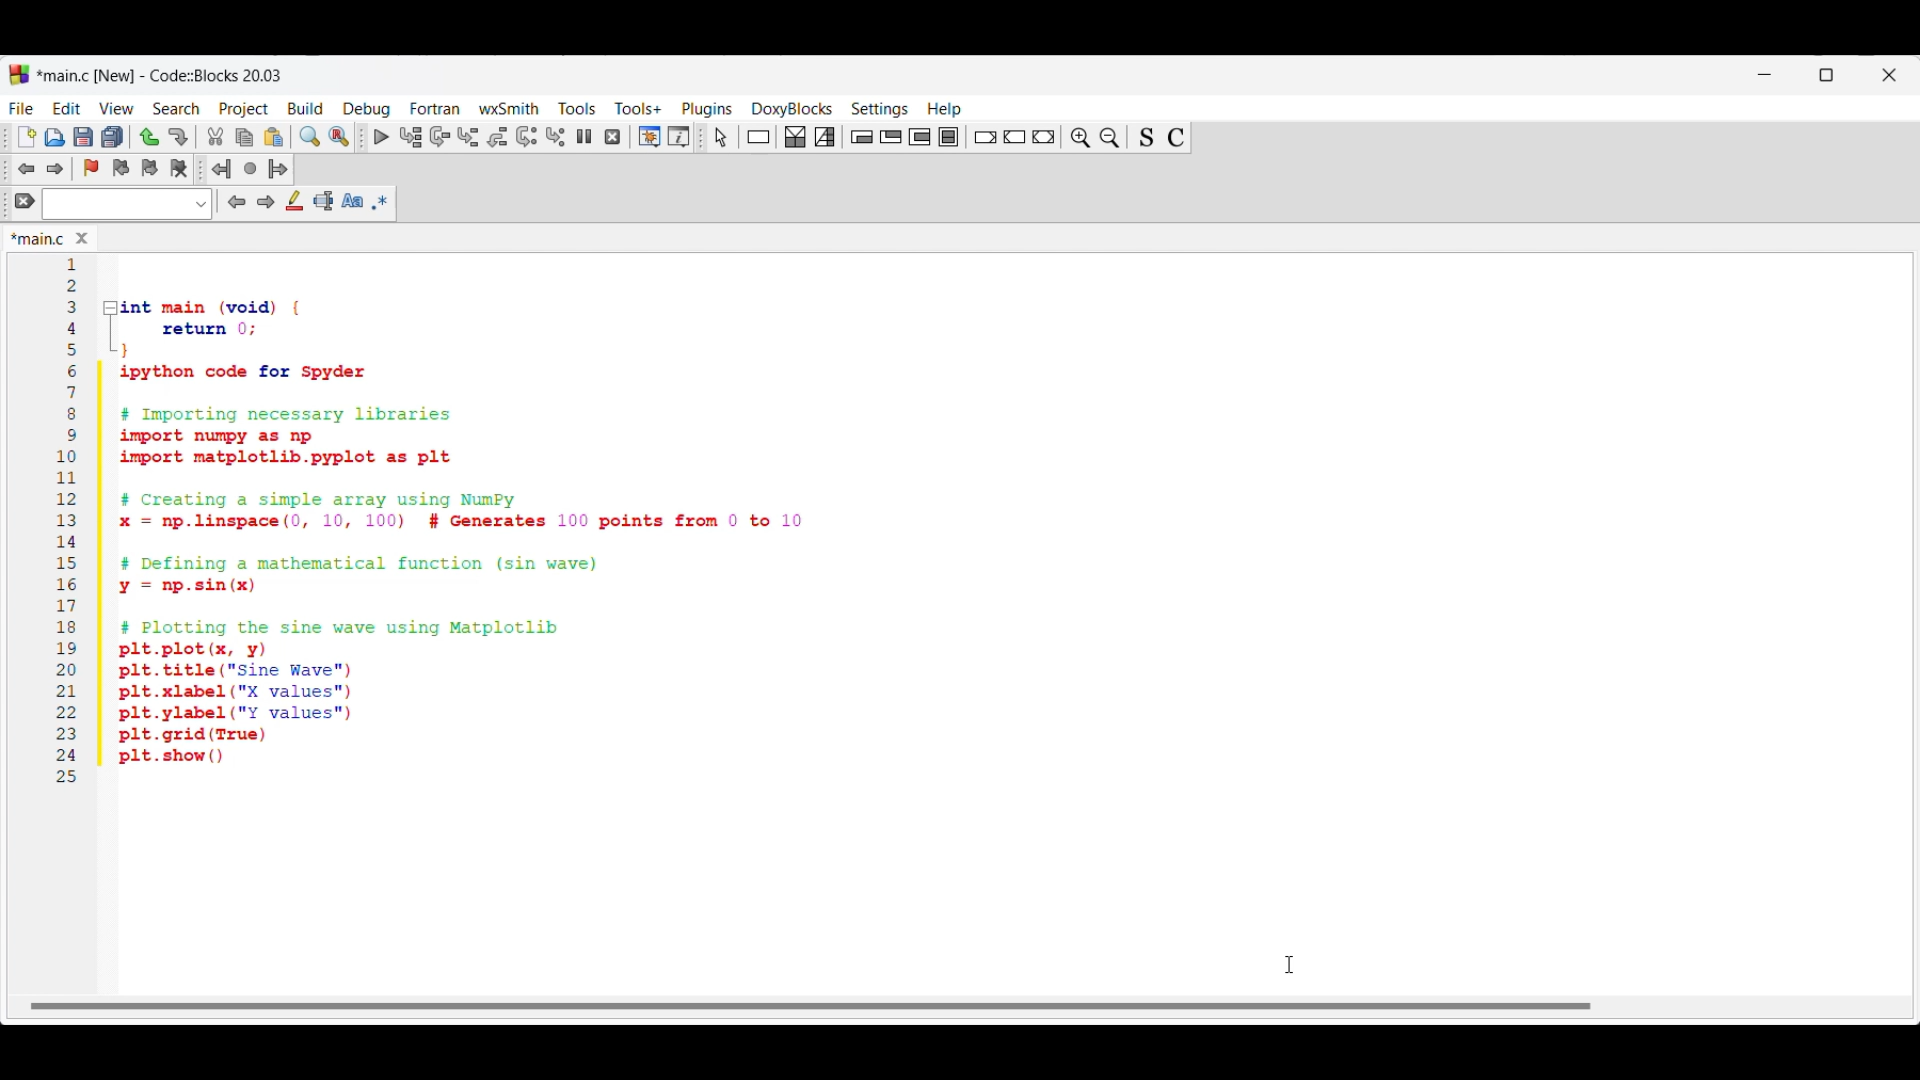  Describe the element at coordinates (1043, 137) in the screenshot. I see `Return instruction` at that location.